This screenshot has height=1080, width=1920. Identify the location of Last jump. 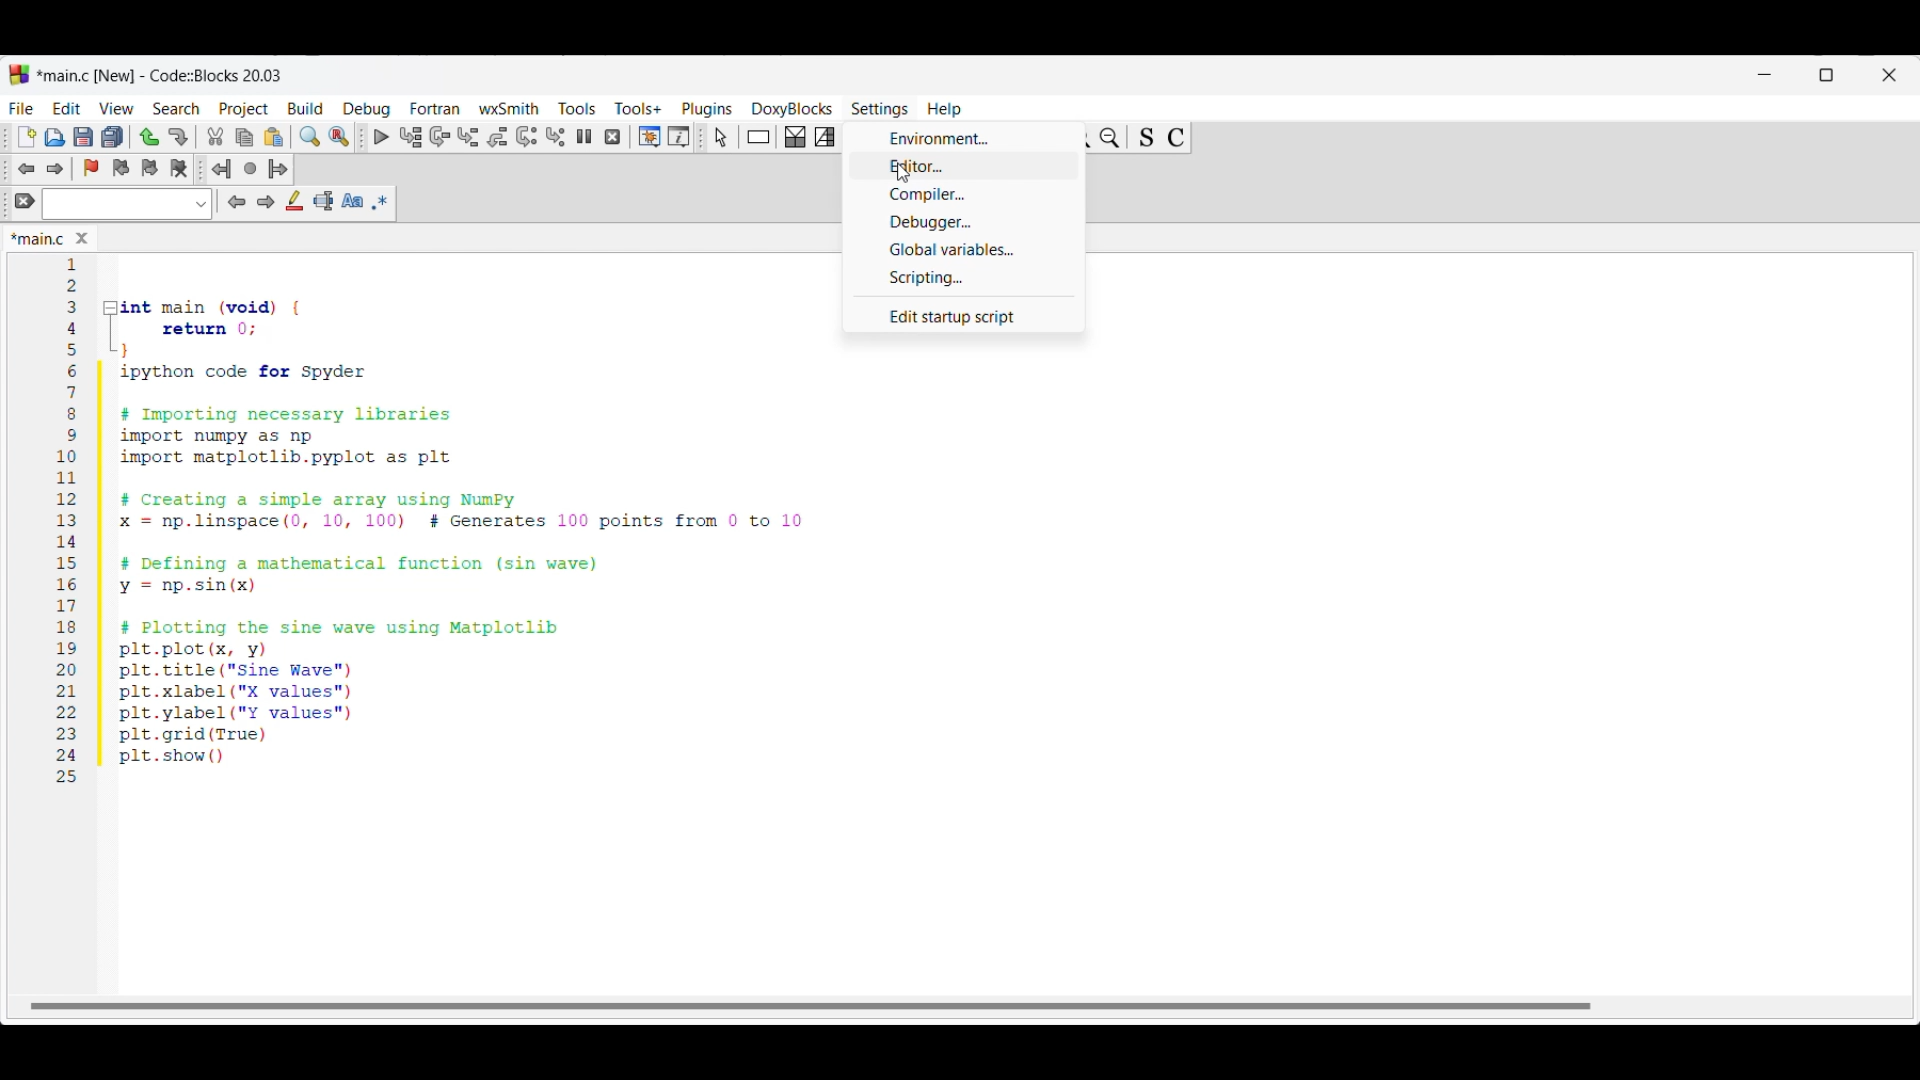
(250, 168).